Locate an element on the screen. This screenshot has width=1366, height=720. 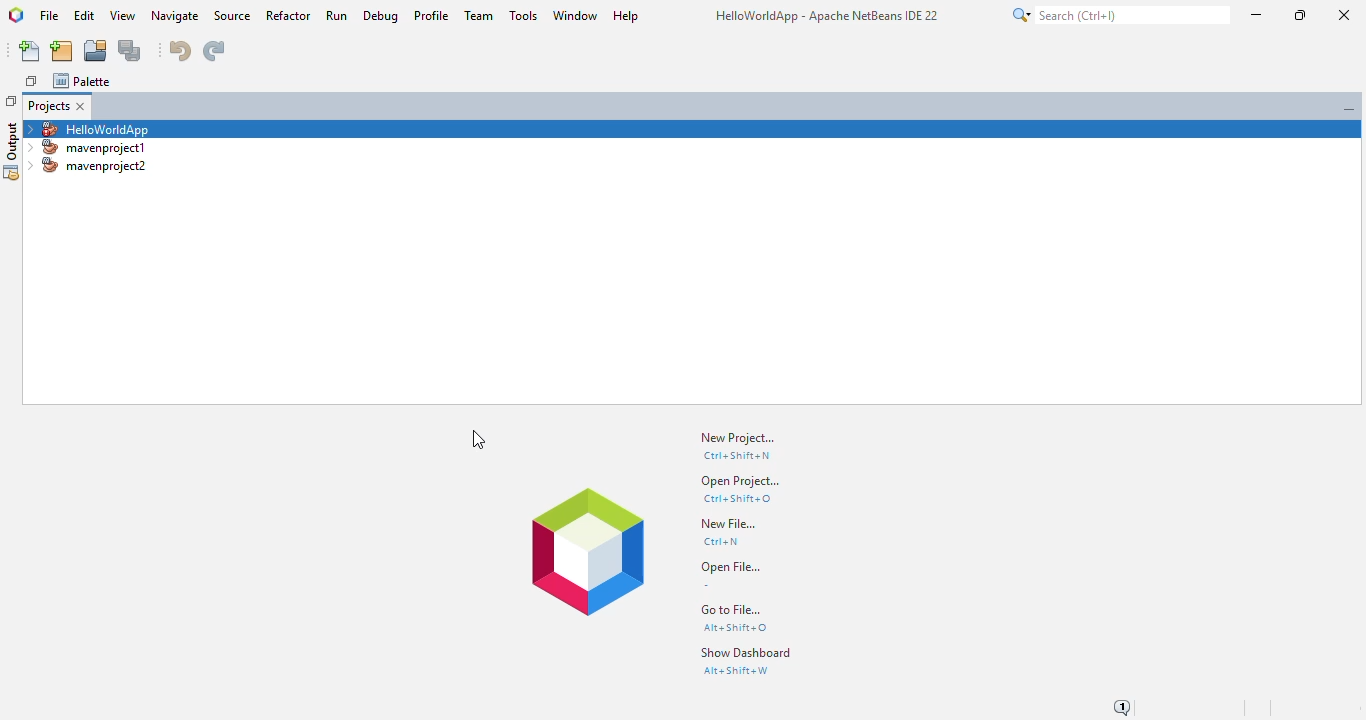
open project is located at coordinates (740, 481).